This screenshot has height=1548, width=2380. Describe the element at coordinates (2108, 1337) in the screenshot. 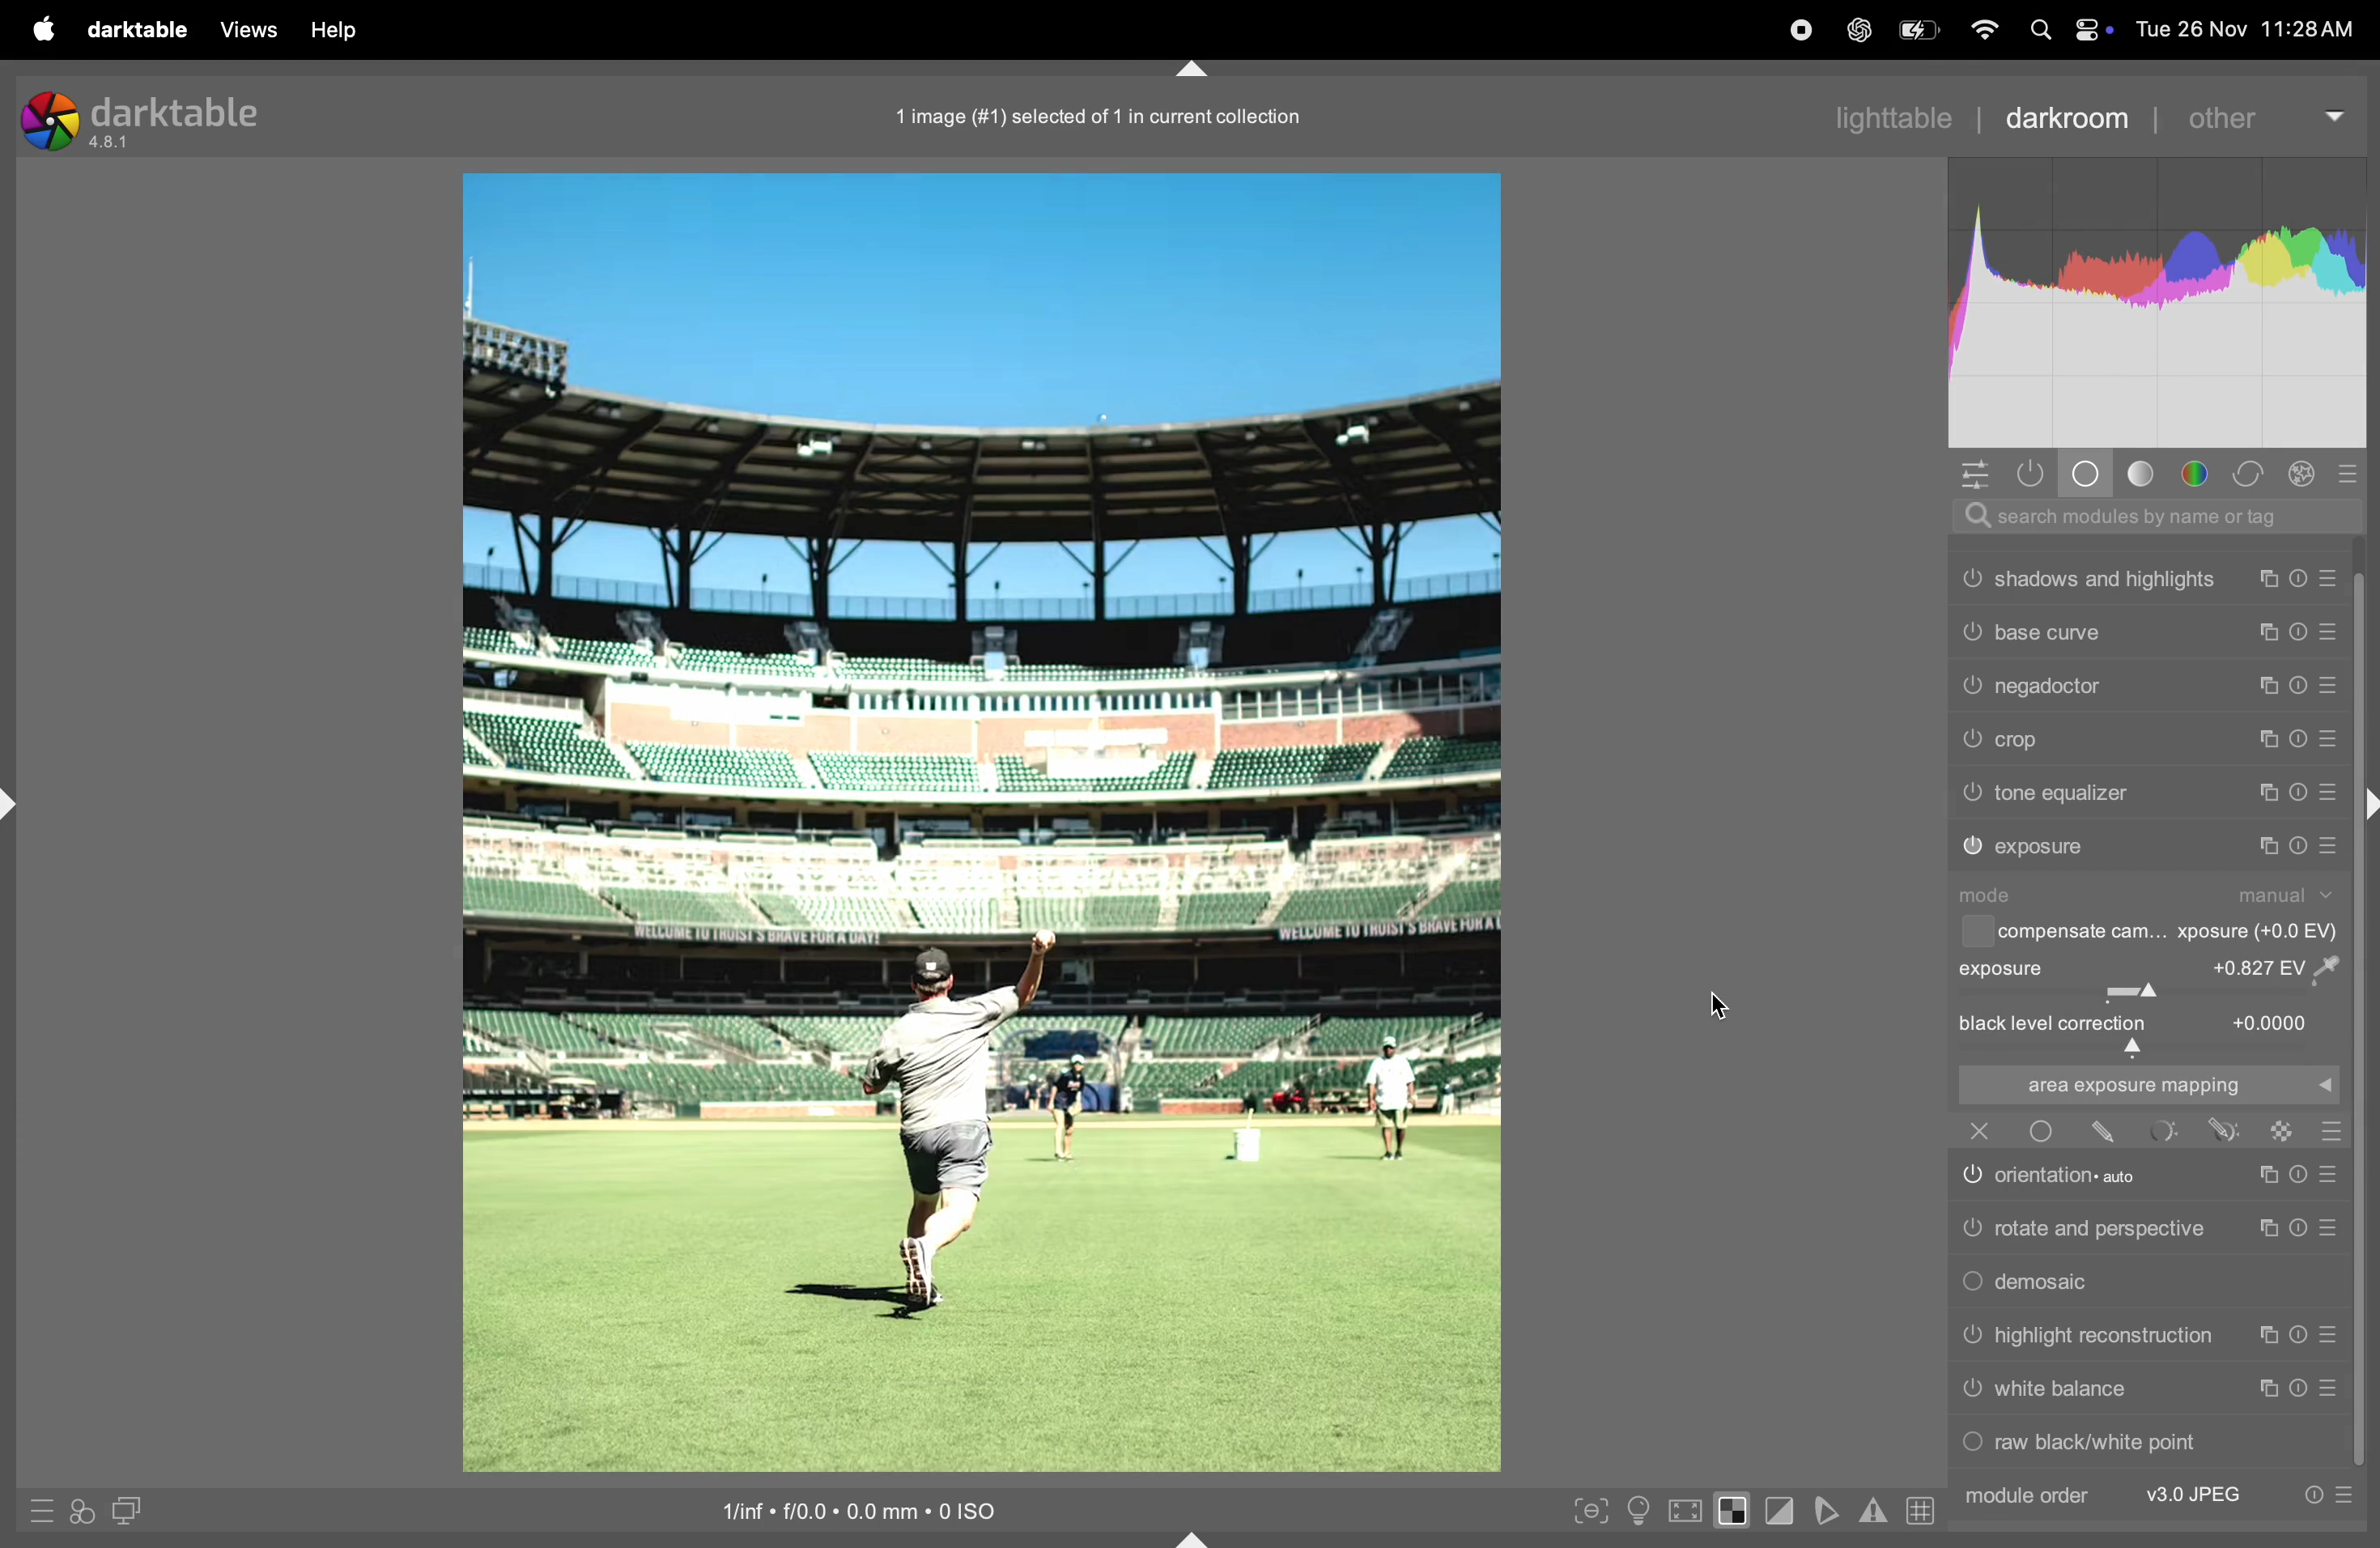

I see `highlight reconstruction` at that location.